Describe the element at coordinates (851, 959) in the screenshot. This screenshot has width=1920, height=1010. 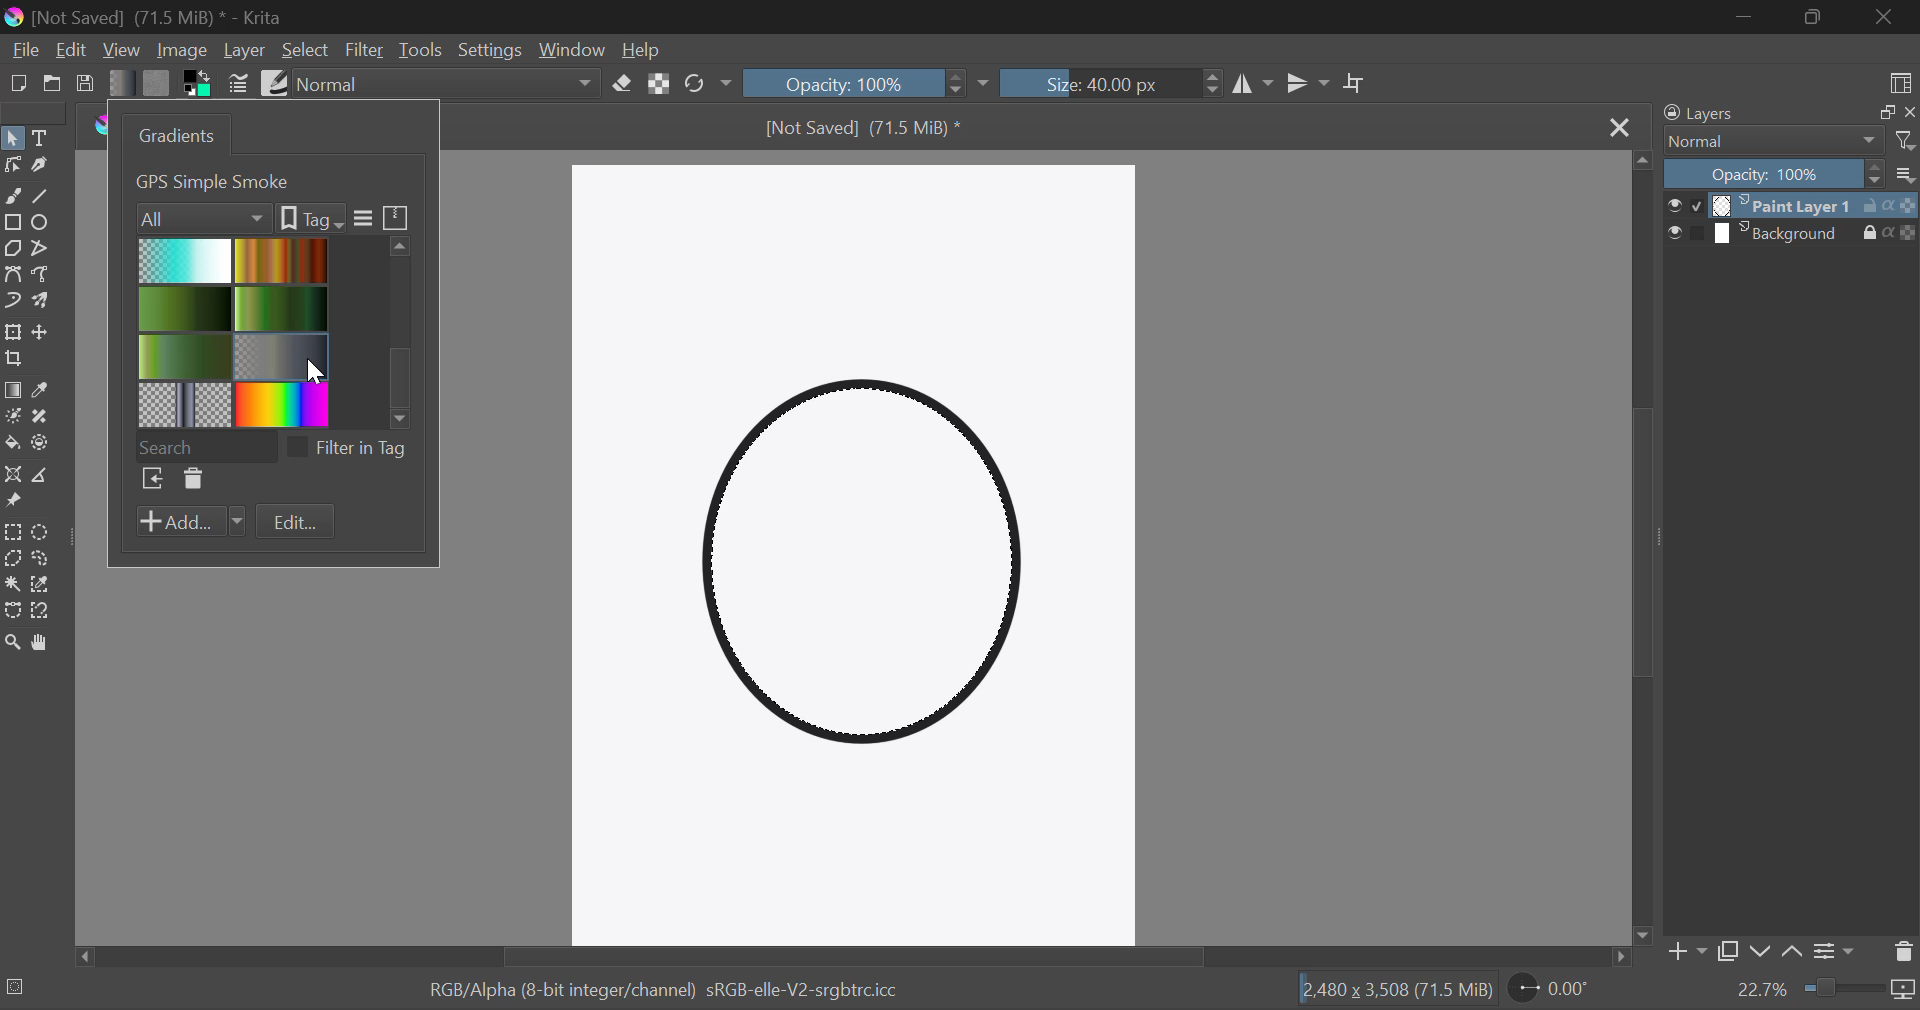
I see `Scroll Bar` at that location.